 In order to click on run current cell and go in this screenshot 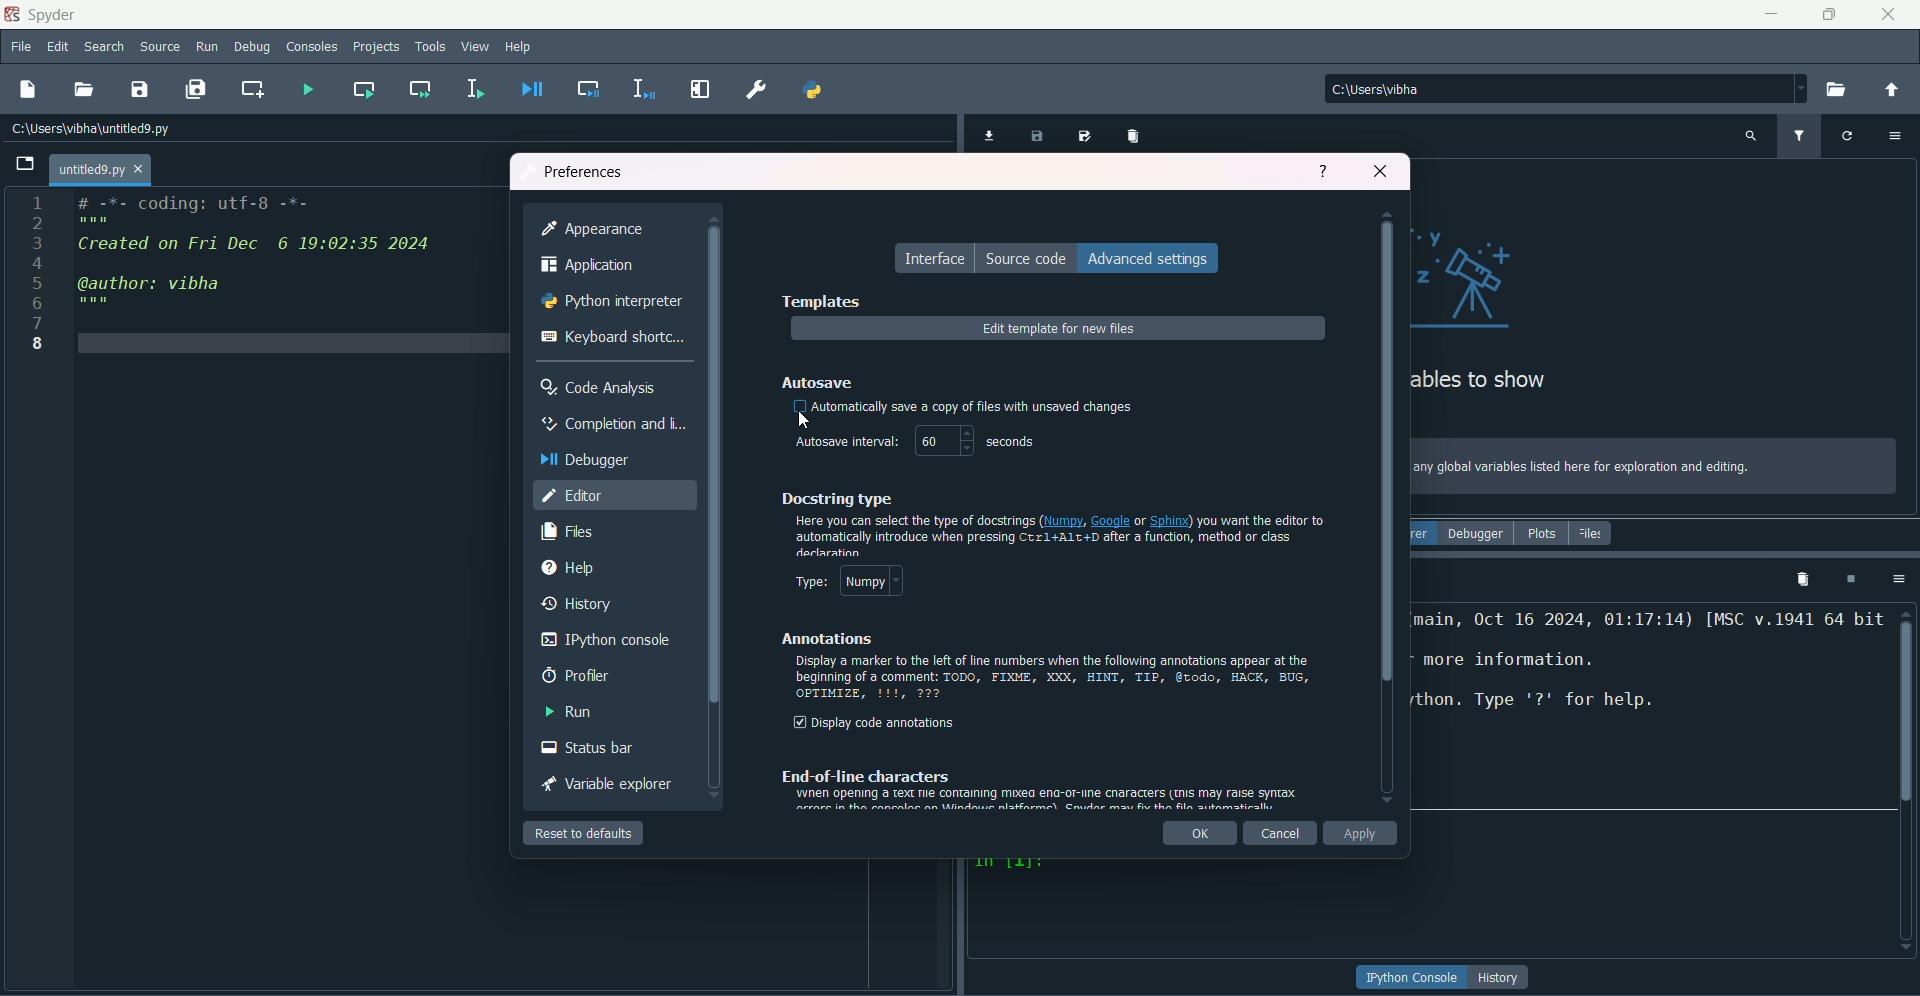, I will do `click(419, 88)`.